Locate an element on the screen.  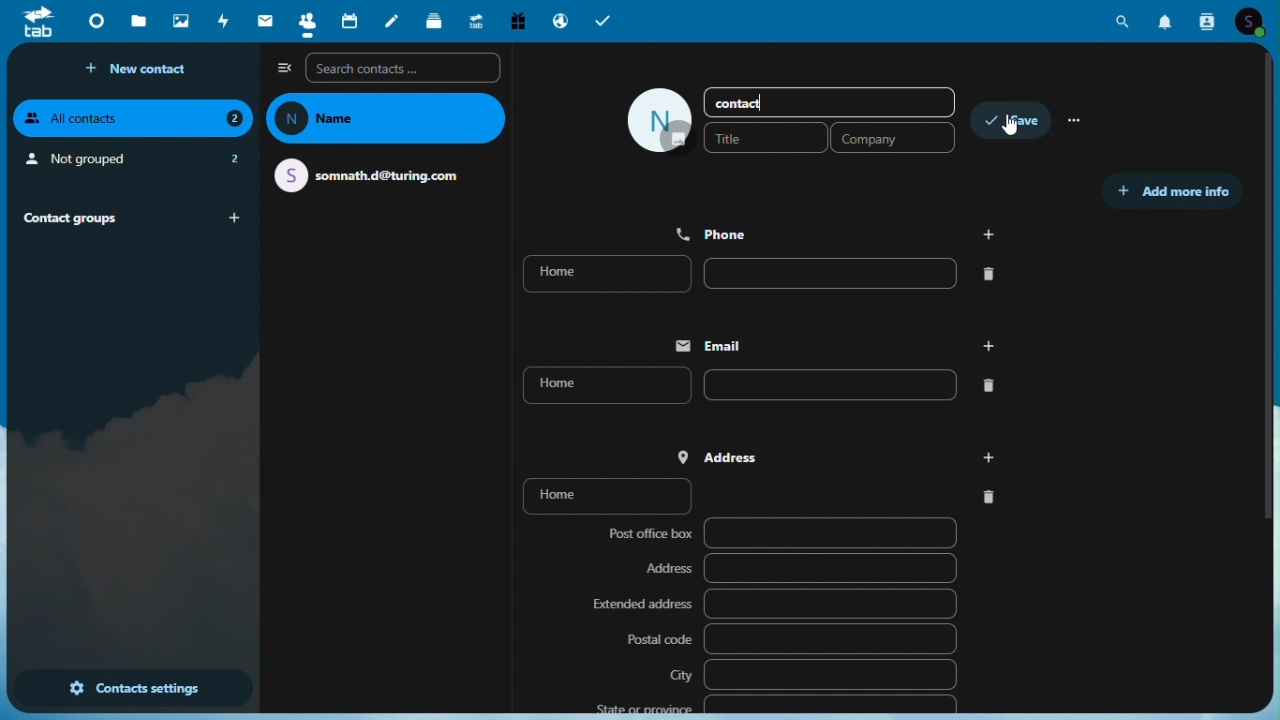
Tasks is located at coordinates (605, 20).